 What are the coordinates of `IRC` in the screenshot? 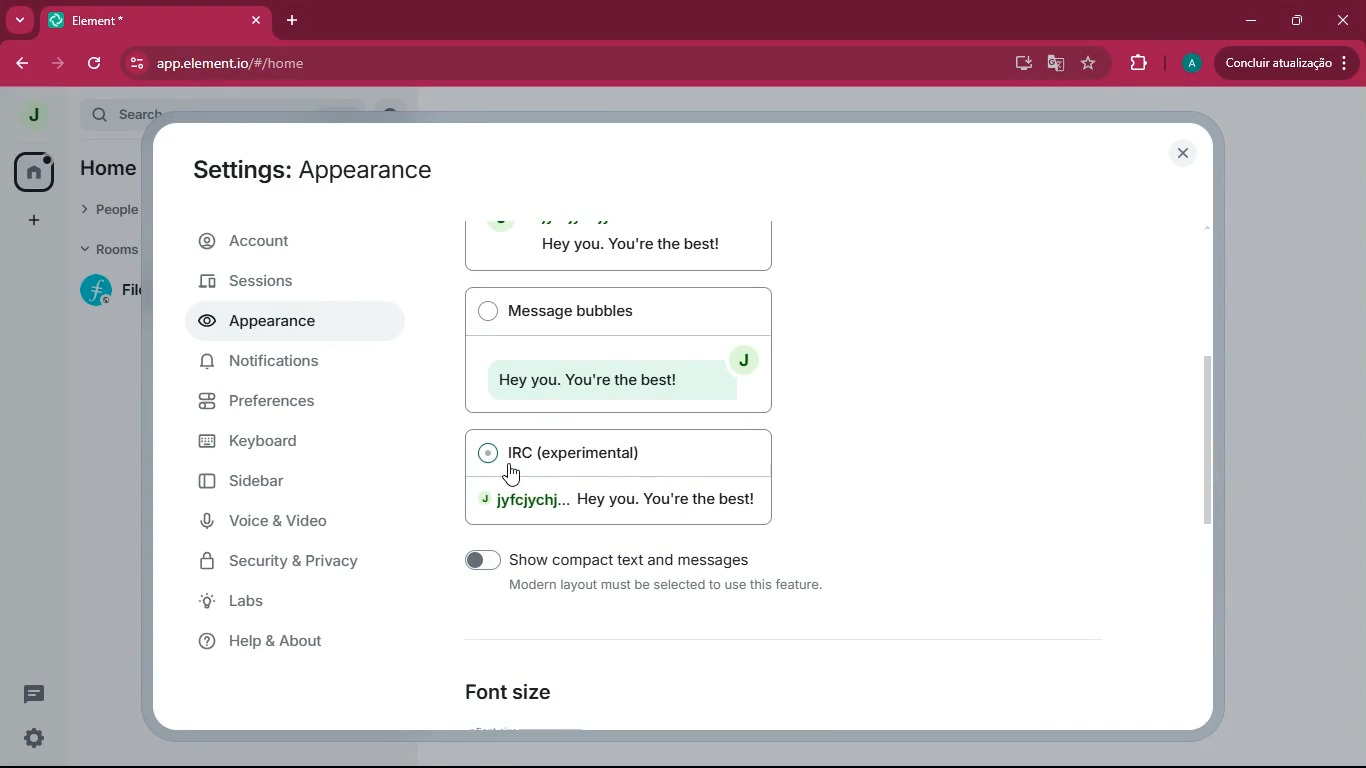 It's located at (626, 474).